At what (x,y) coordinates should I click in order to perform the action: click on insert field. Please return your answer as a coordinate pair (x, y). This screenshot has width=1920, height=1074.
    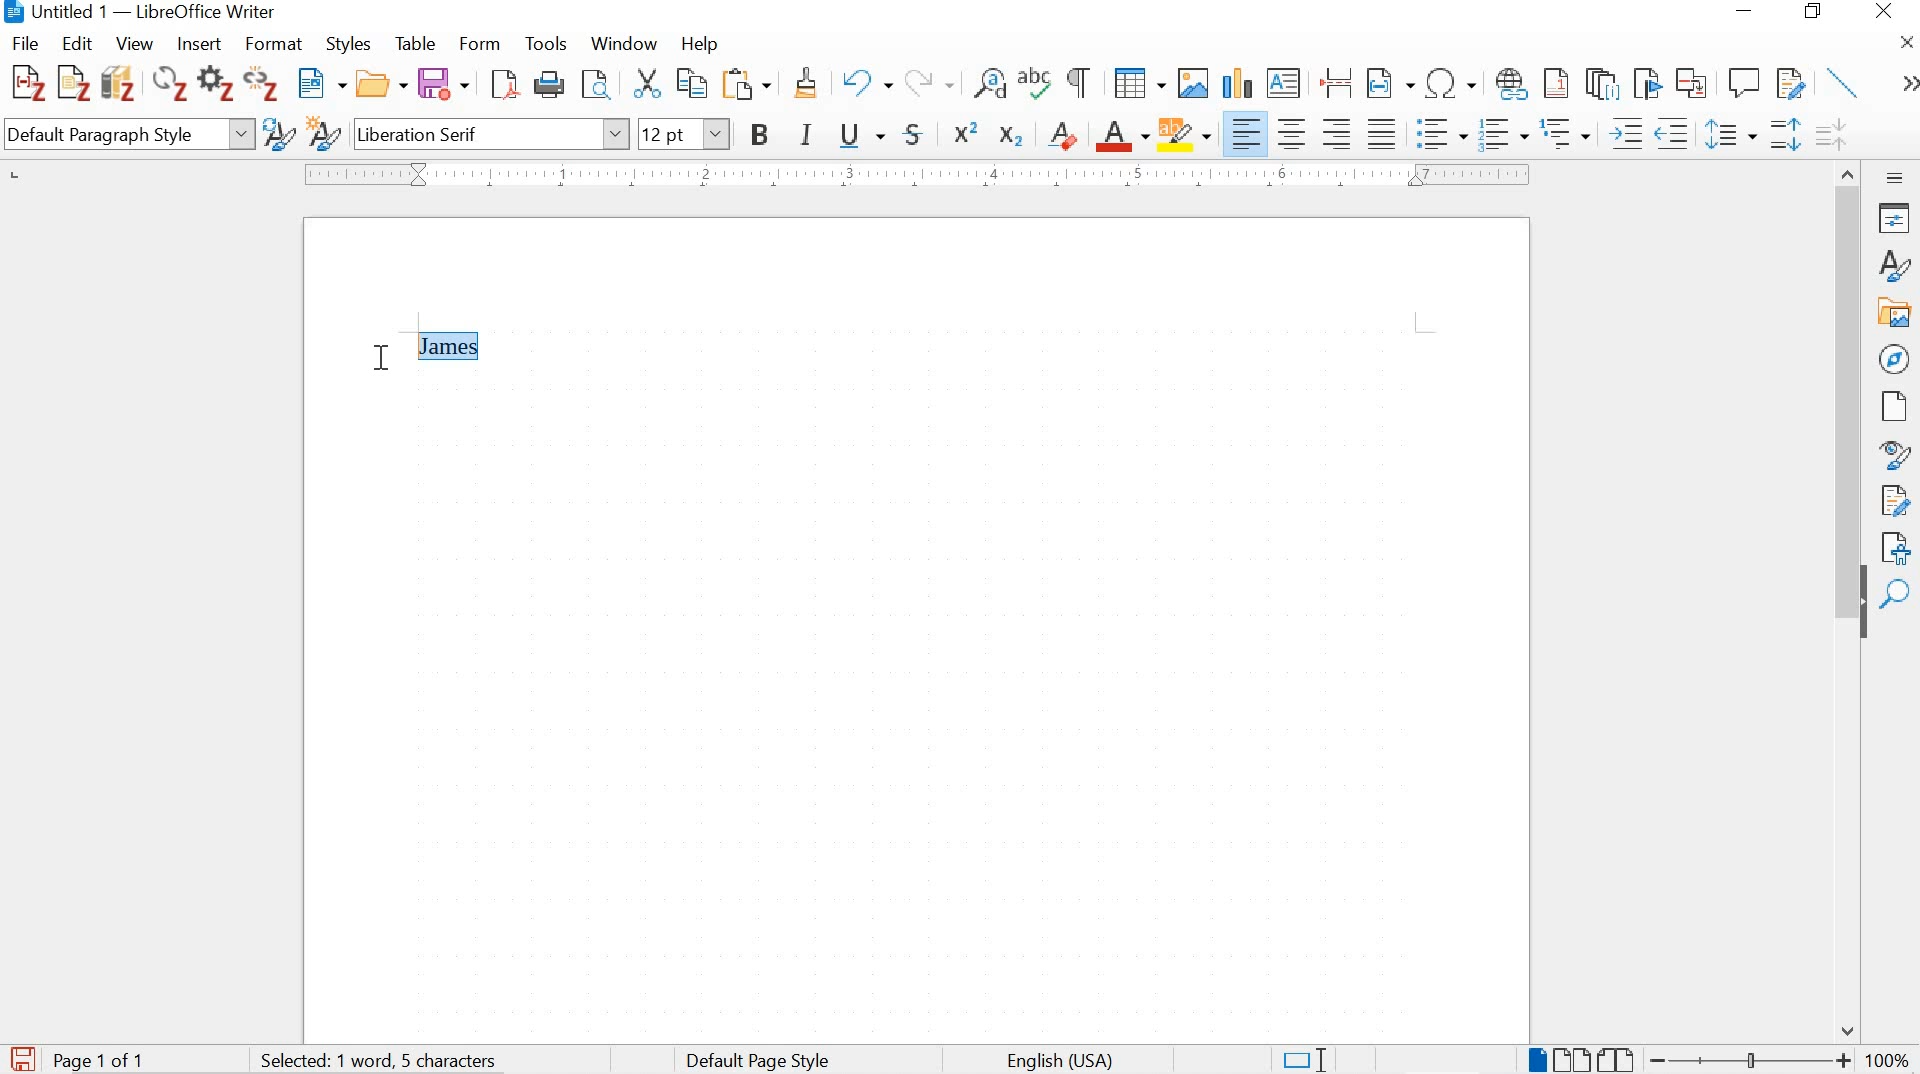
    Looking at the image, I should click on (1390, 84).